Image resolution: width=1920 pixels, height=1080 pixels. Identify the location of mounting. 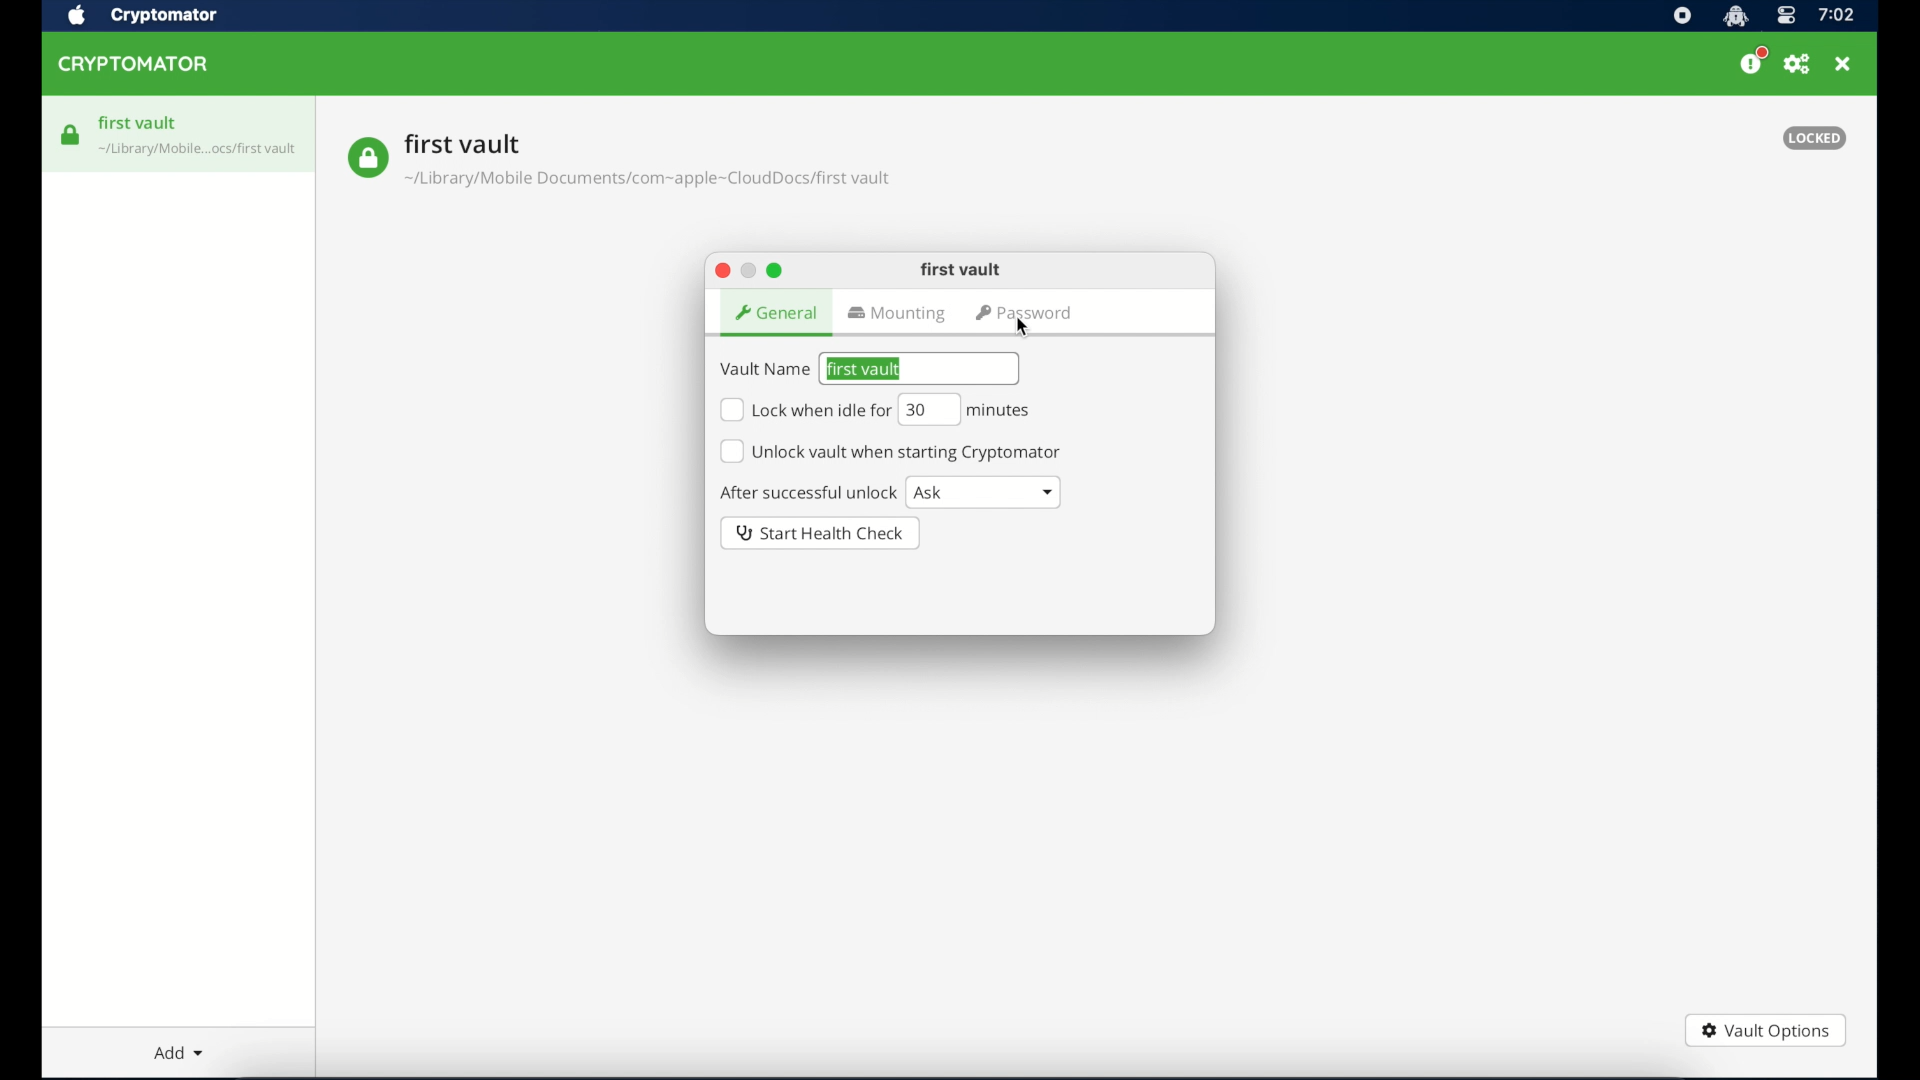
(899, 315).